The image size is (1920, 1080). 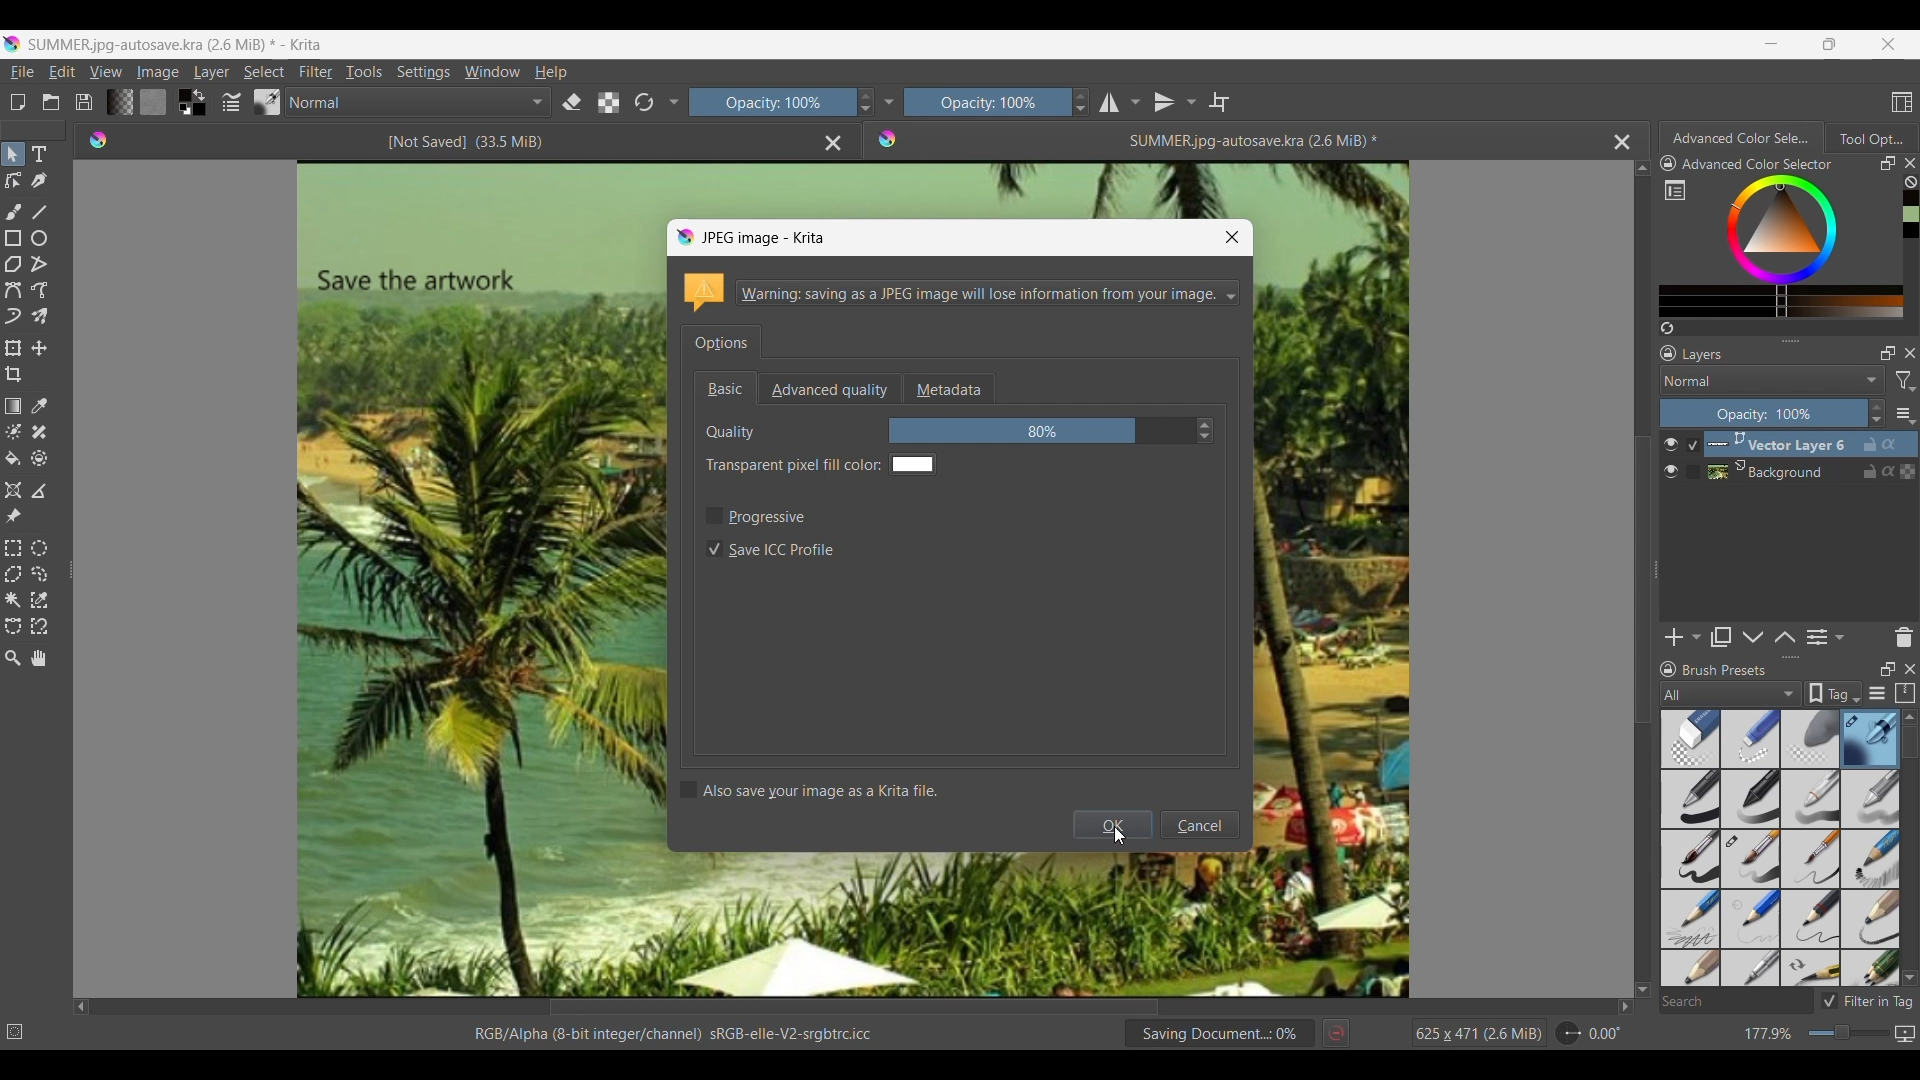 I want to click on Vector layer, so click(x=1811, y=444).